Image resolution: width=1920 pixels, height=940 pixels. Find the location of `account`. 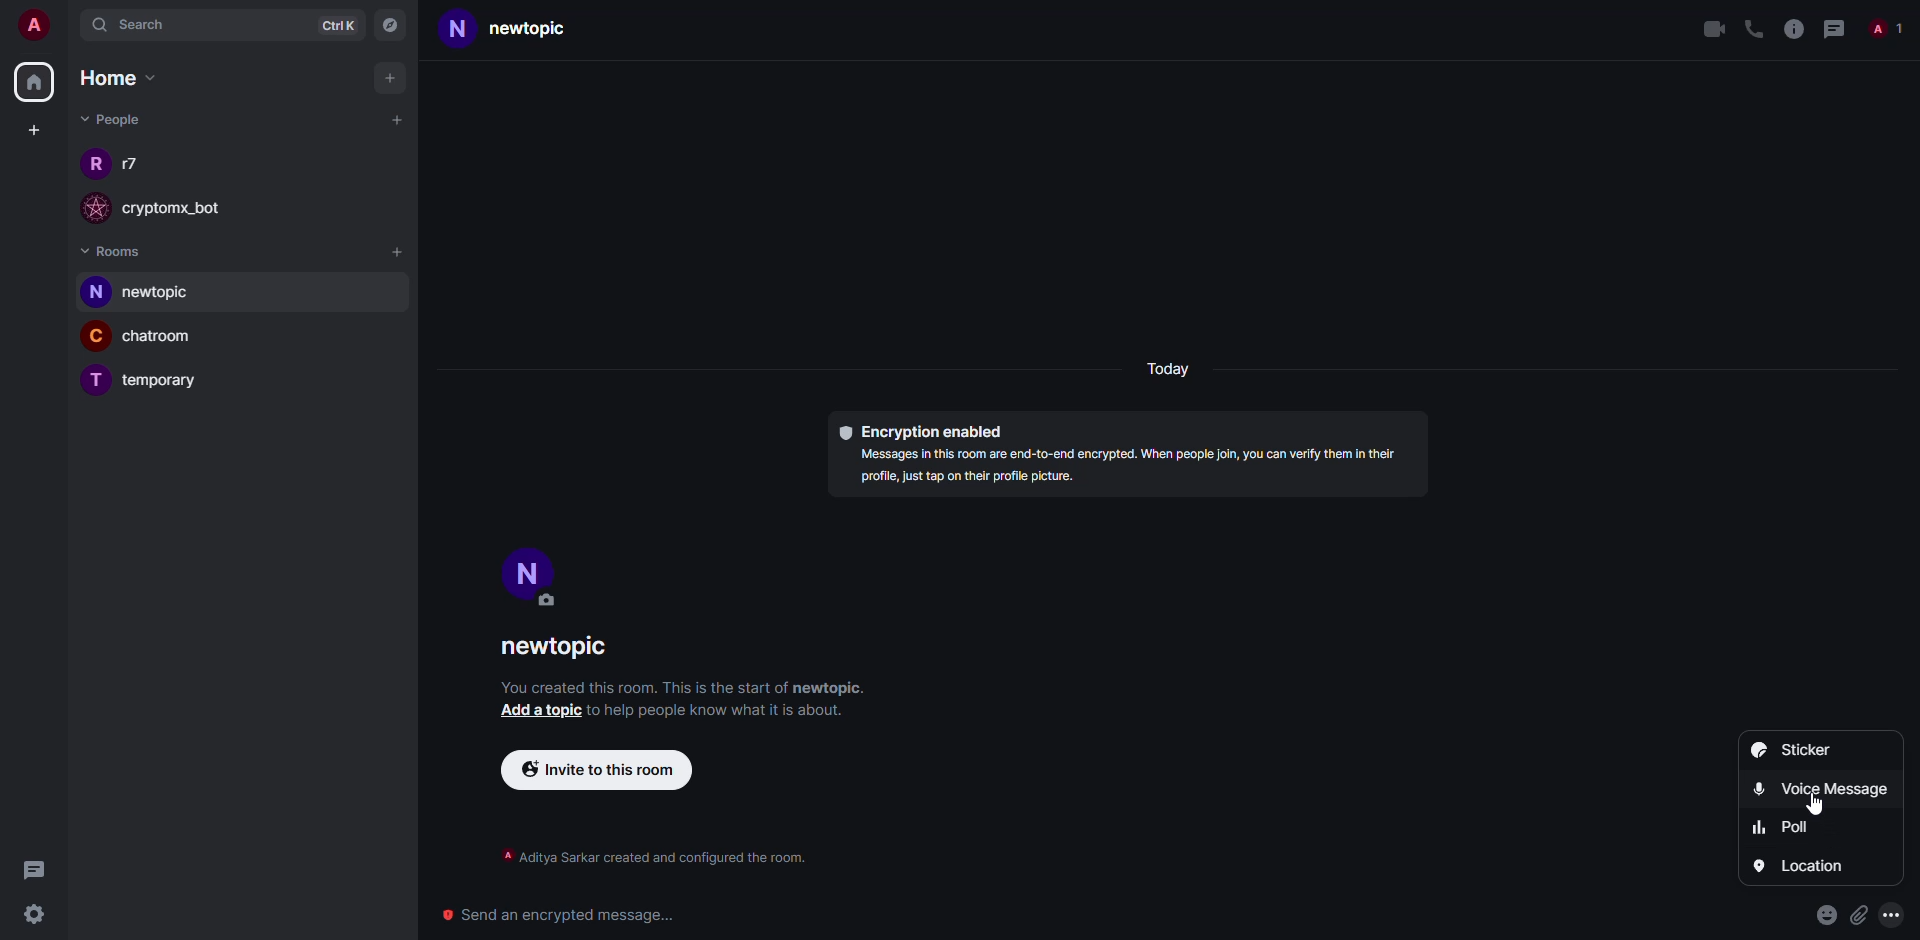

account is located at coordinates (41, 28).